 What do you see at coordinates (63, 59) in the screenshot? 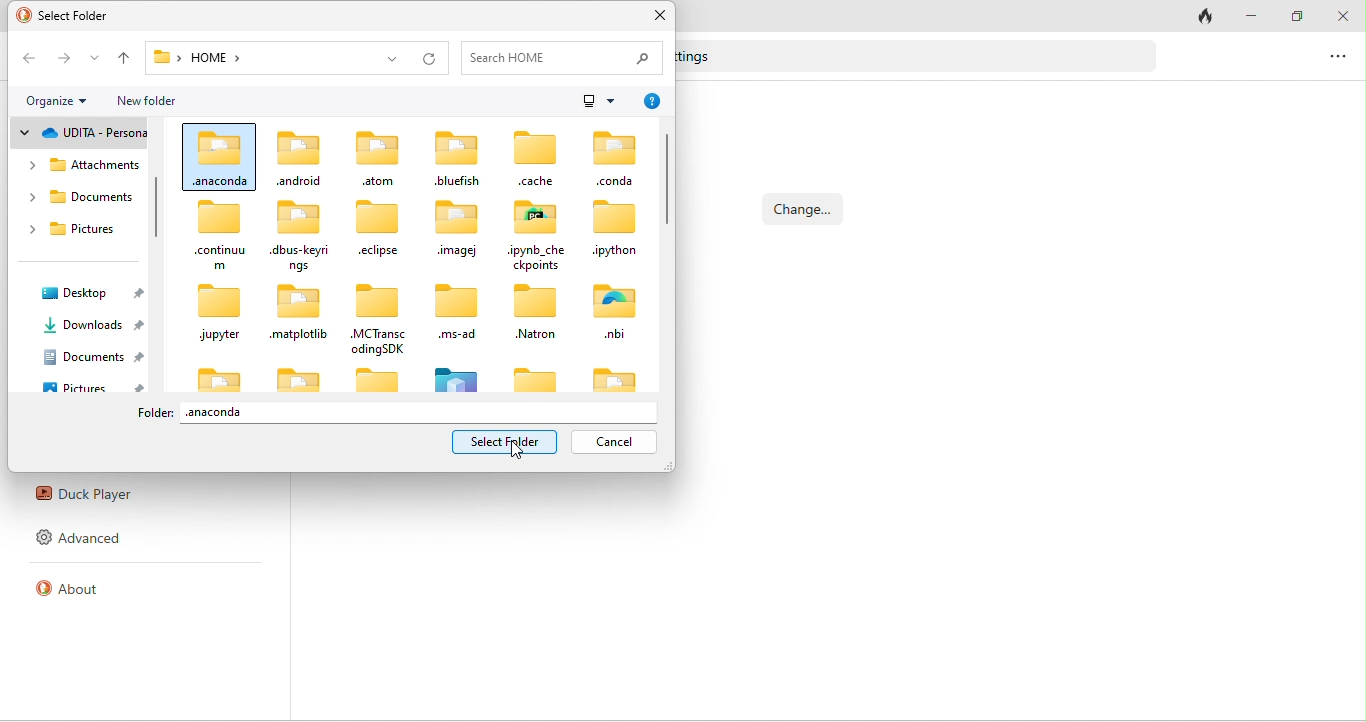
I see `forward` at bounding box center [63, 59].